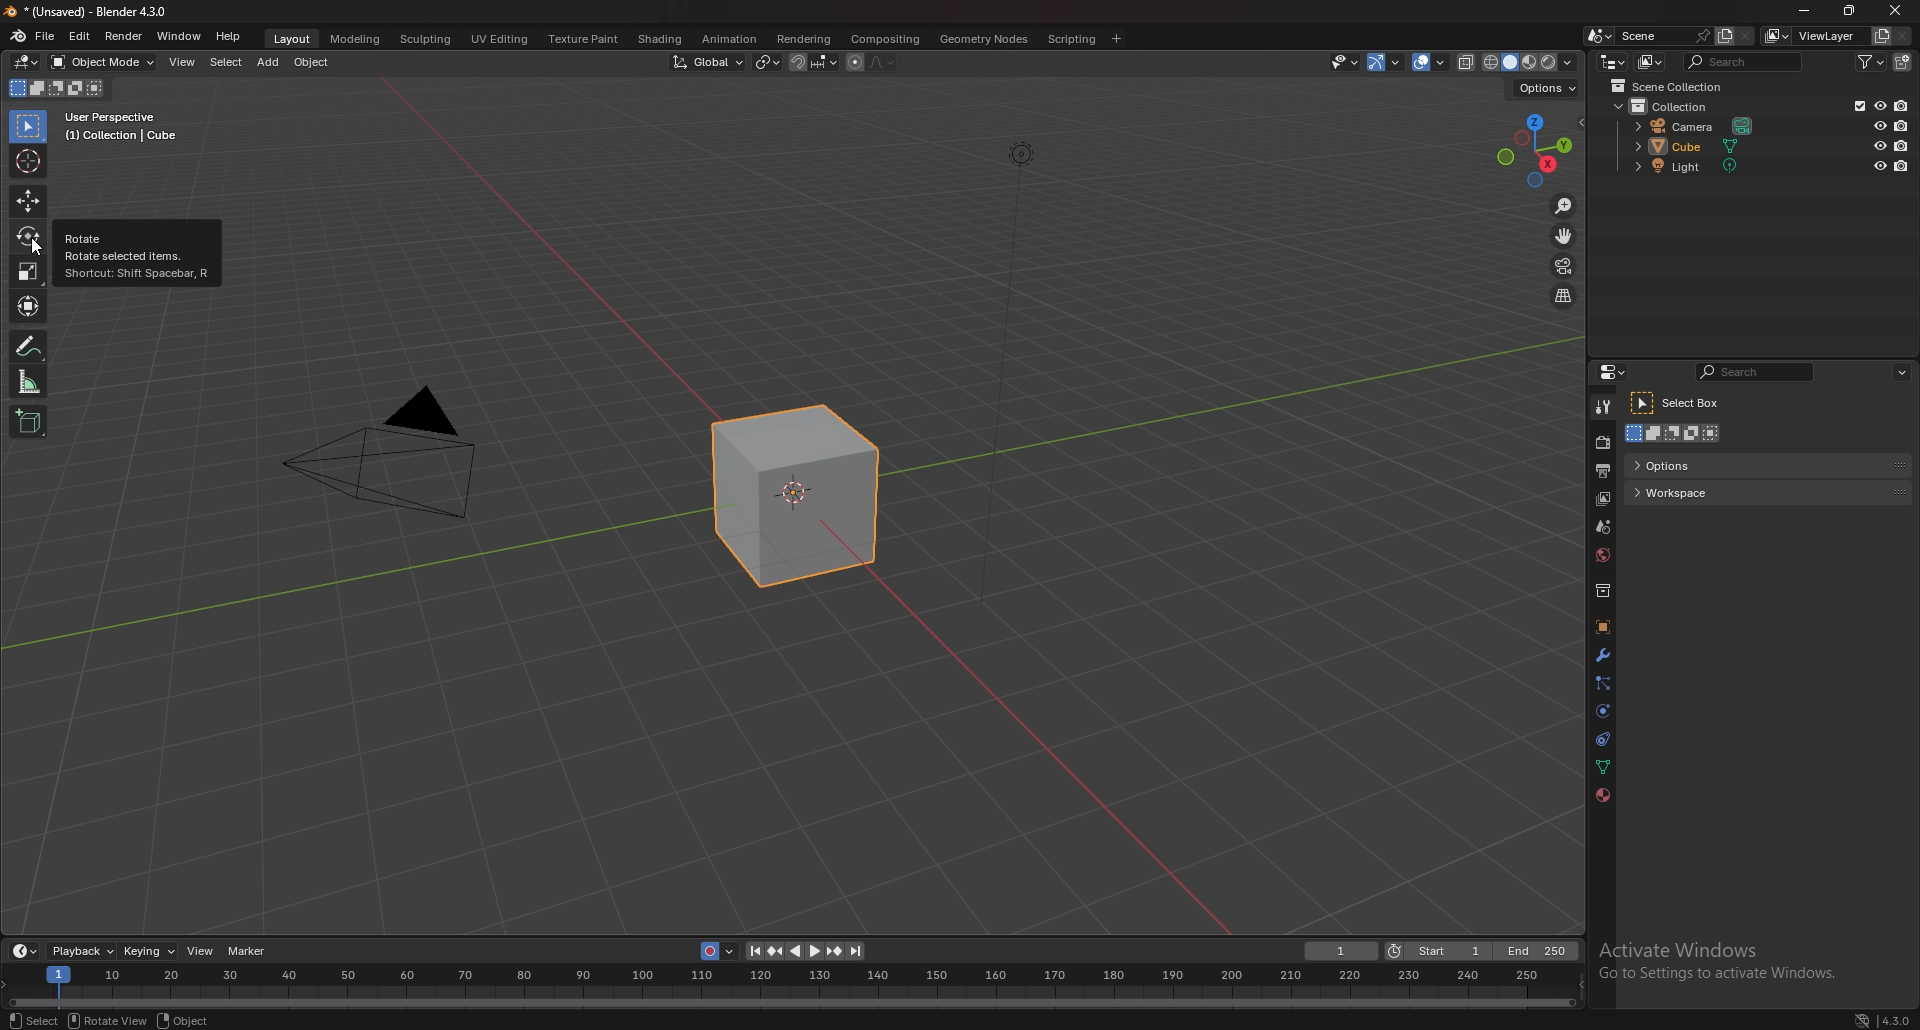  I want to click on disable in render, so click(1902, 105).